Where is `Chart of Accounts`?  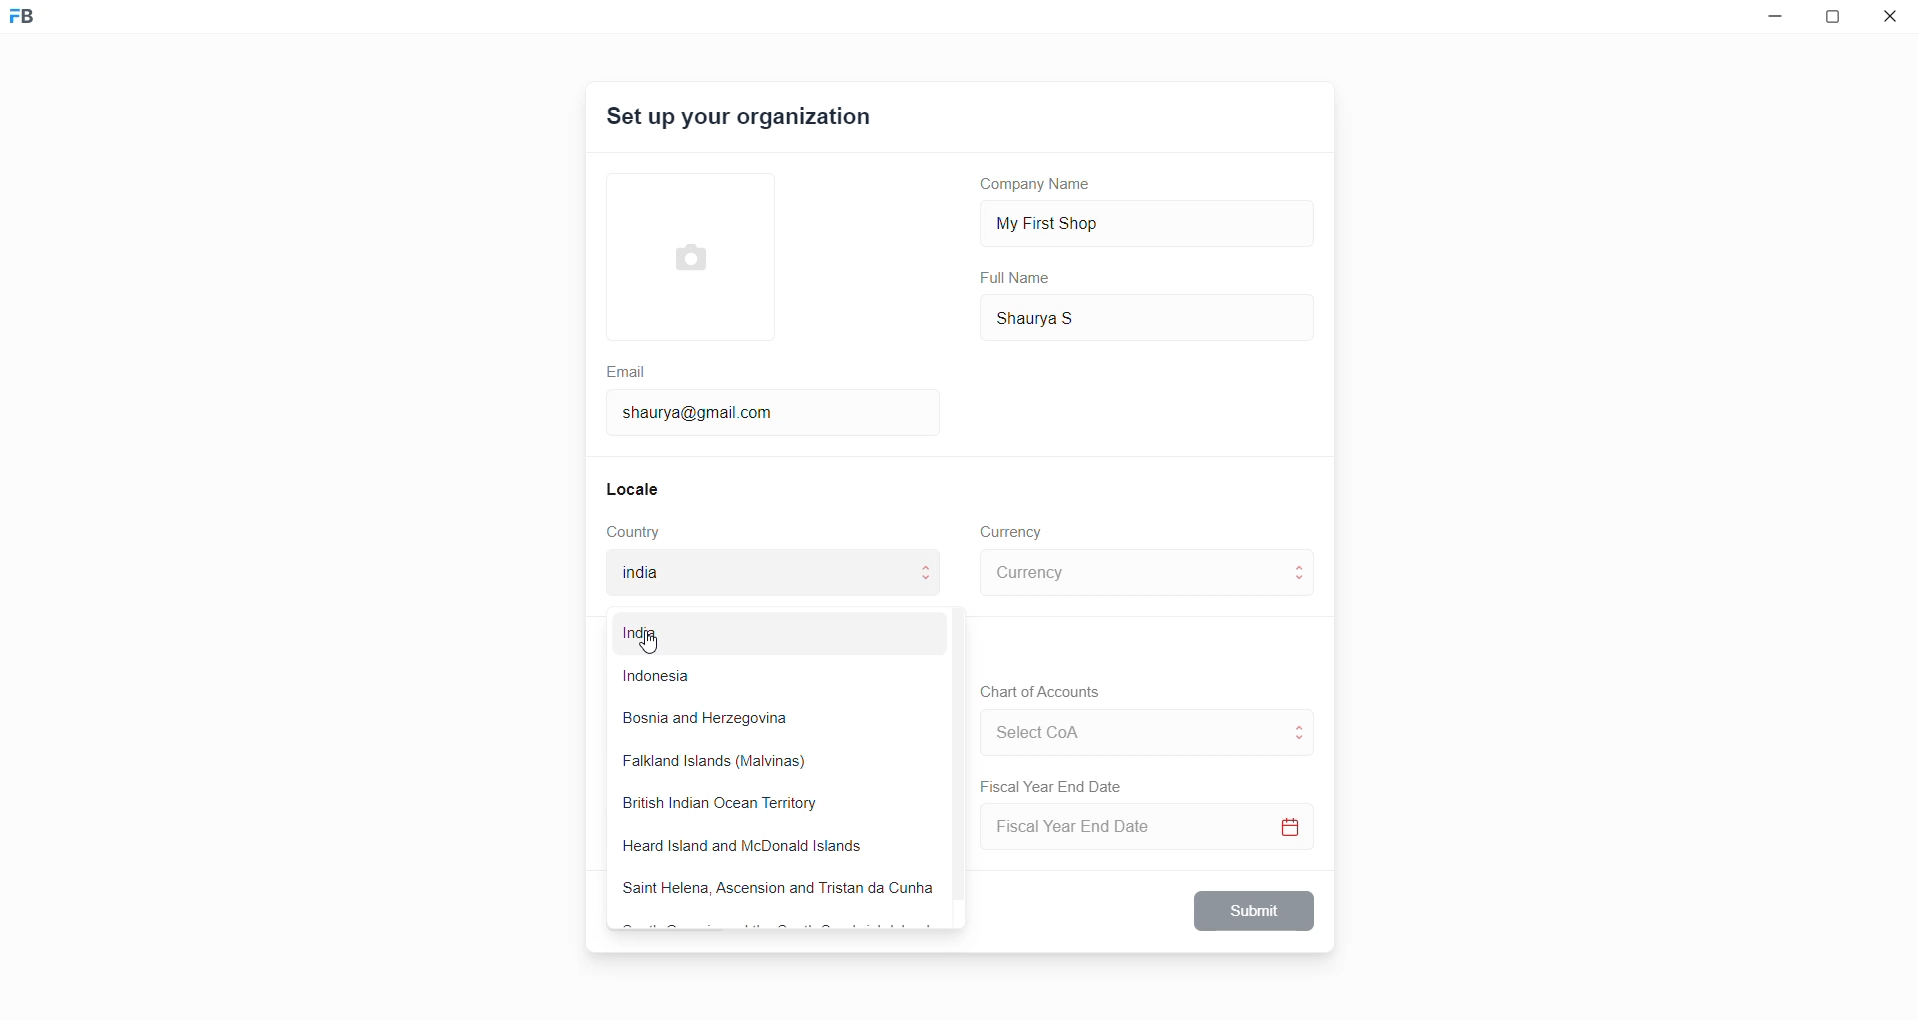
Chart of Accounts is located at coordinates (1034, 692).